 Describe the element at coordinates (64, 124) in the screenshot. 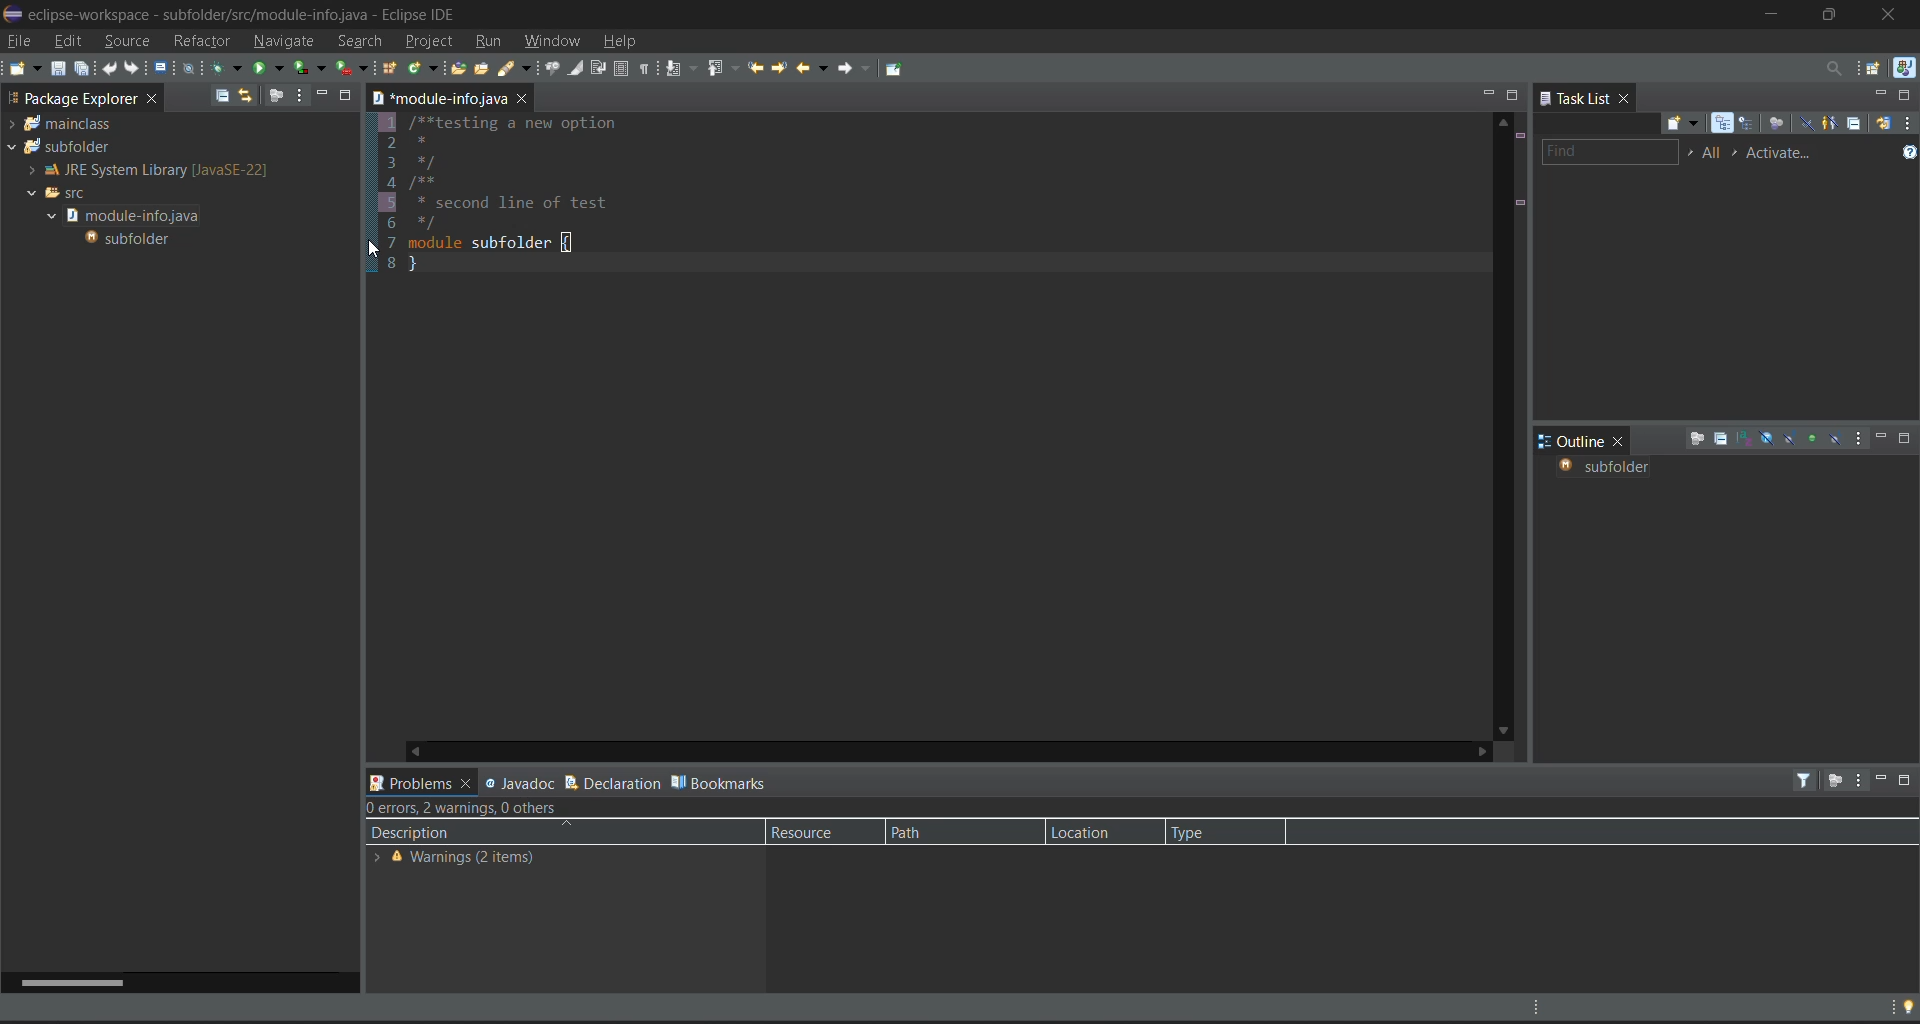

I see `mainclass` at that location.